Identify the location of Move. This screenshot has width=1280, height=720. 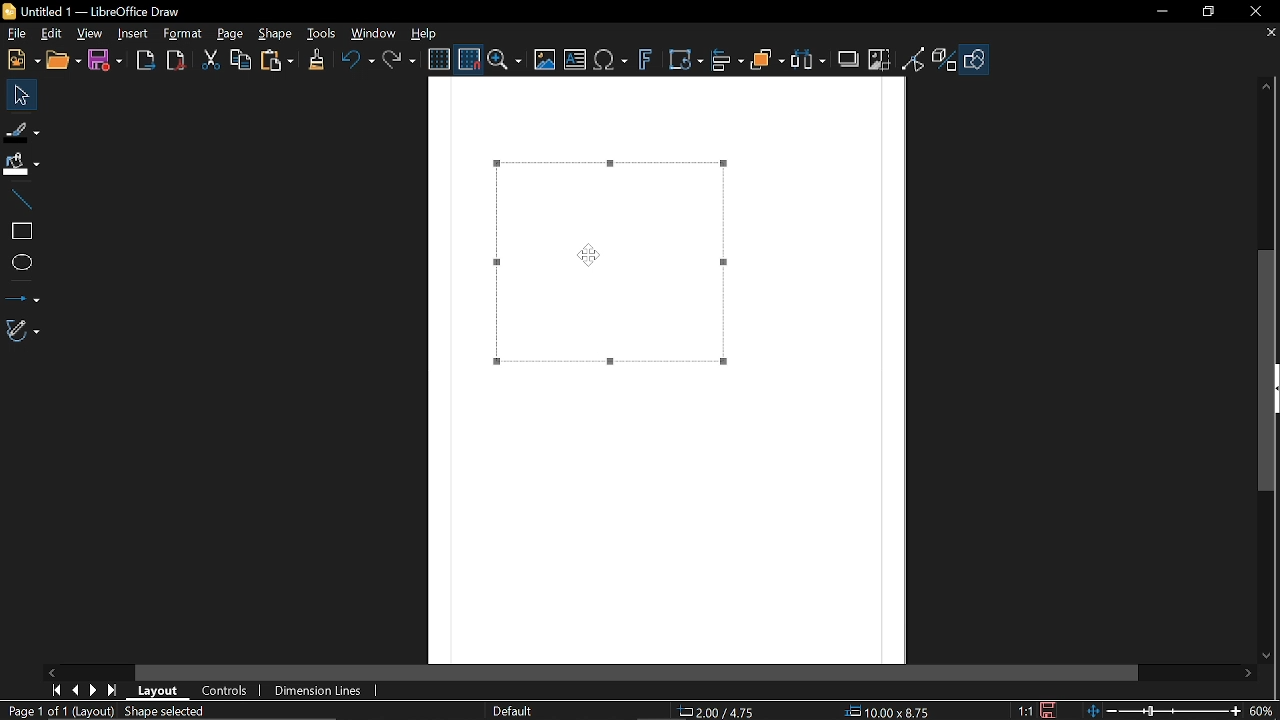
(17, 94).